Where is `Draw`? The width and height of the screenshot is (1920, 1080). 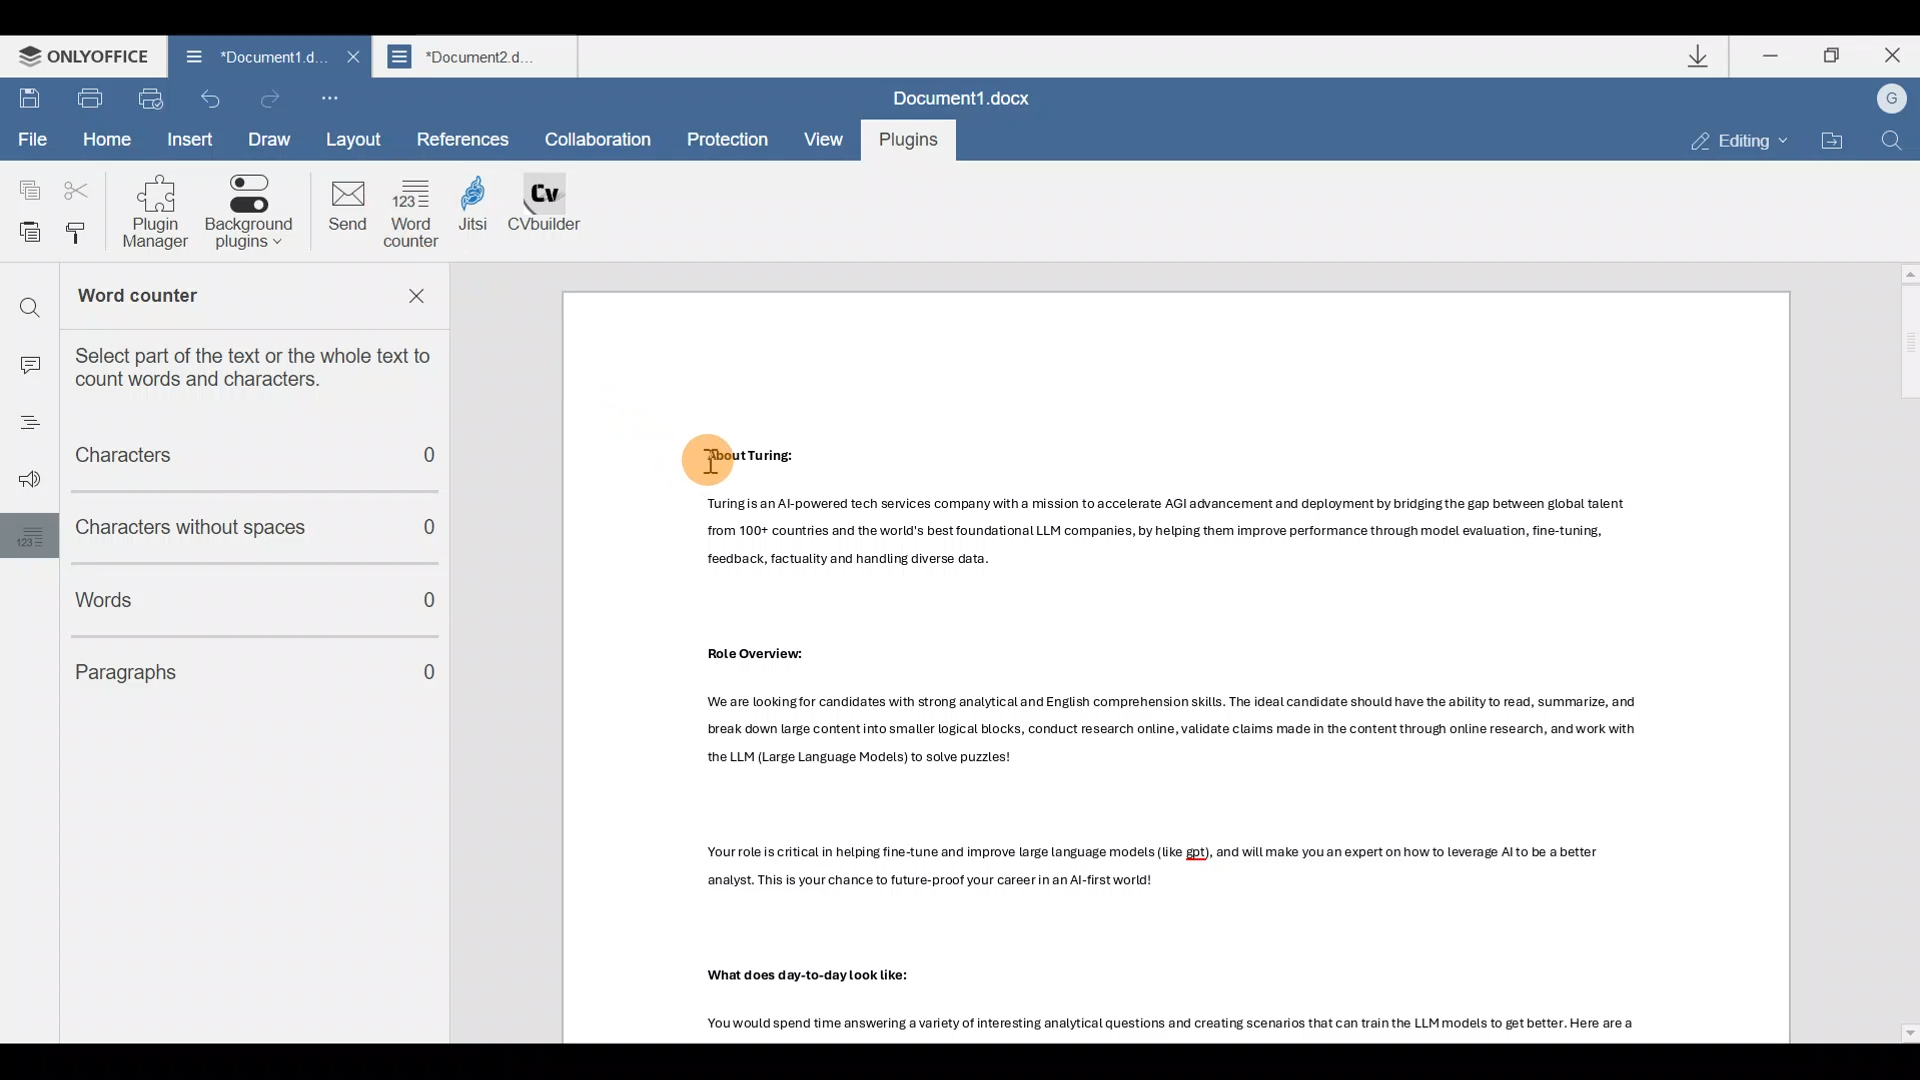
Draw is located at coordinates (271, 140).